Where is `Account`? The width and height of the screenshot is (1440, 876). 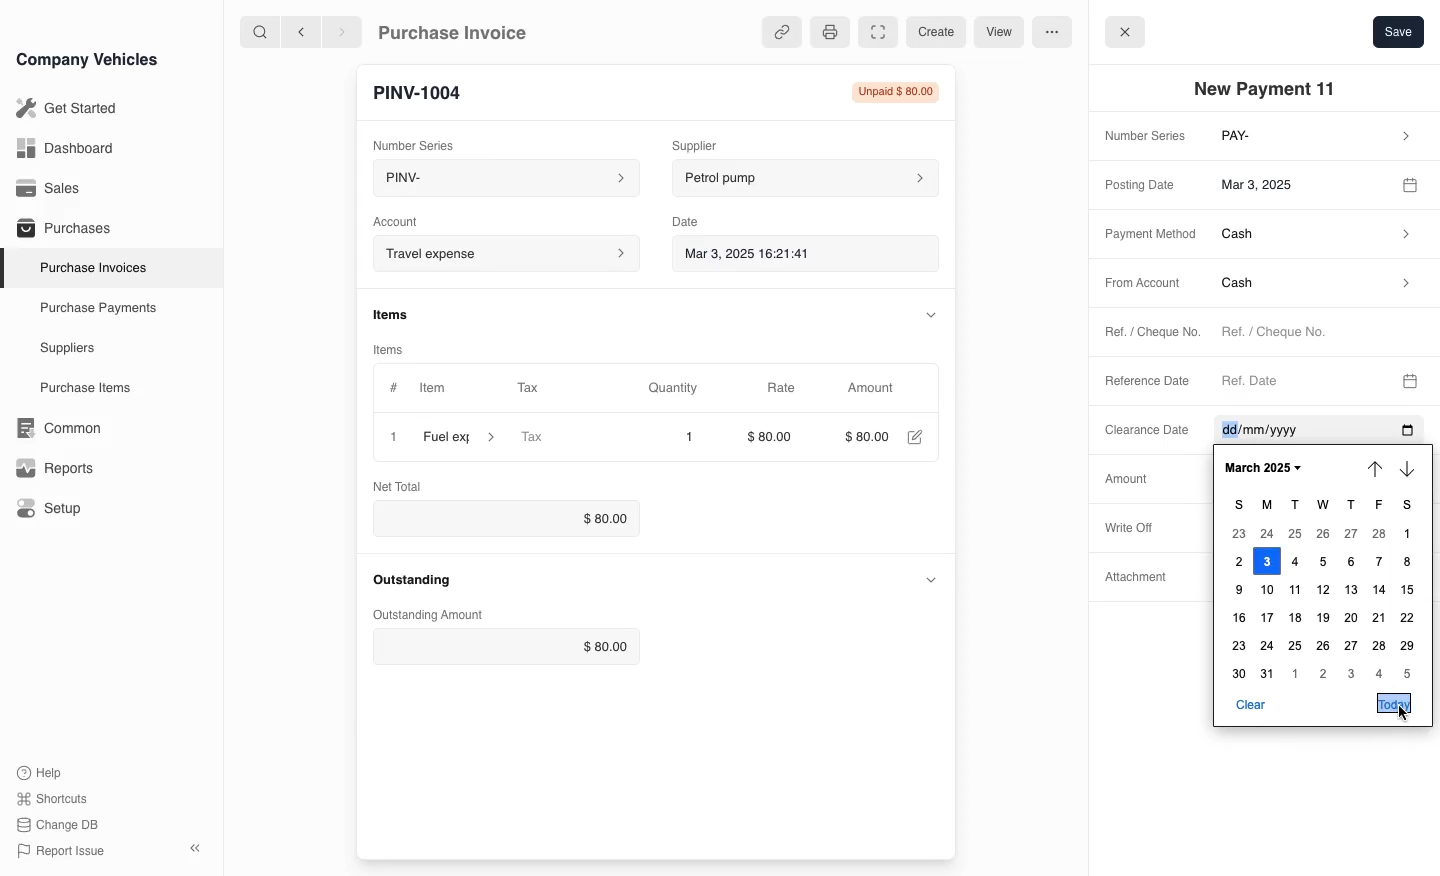
Account is located at coordinates (504, 253).